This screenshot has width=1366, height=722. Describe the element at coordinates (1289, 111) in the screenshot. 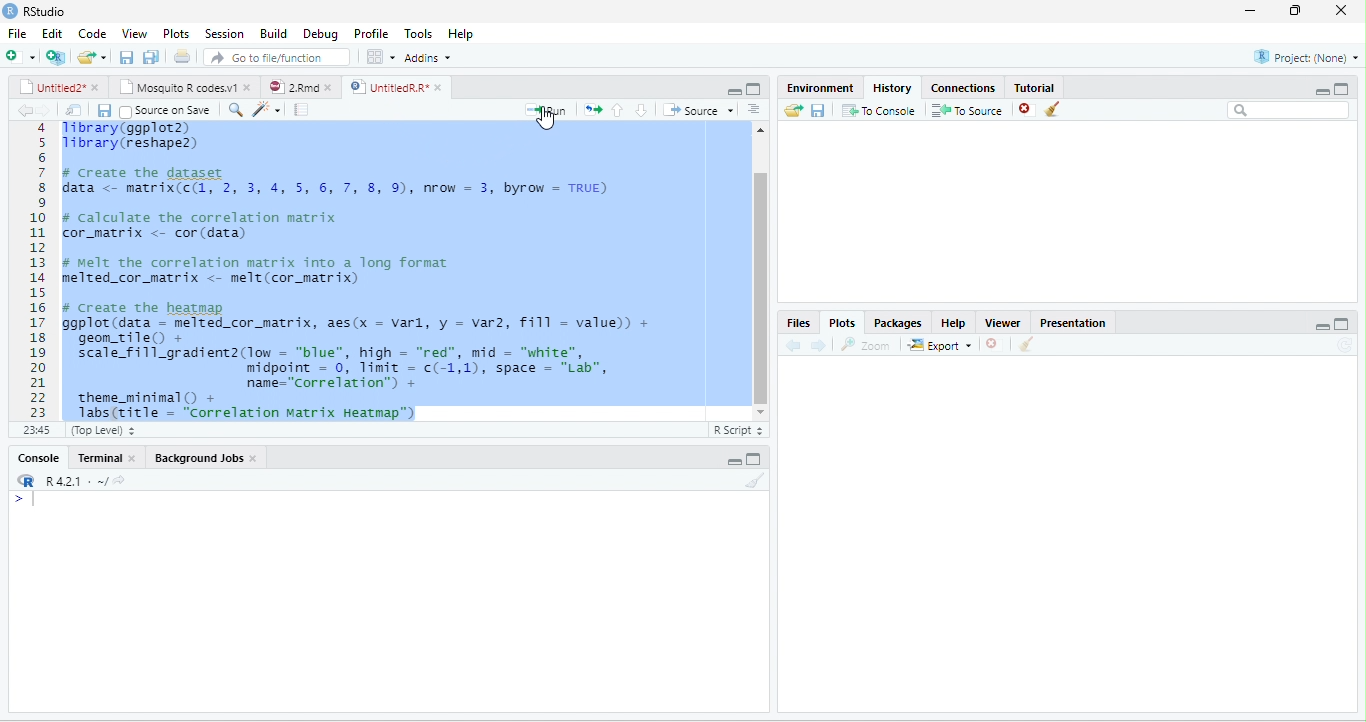

I see `search bar` at that location.